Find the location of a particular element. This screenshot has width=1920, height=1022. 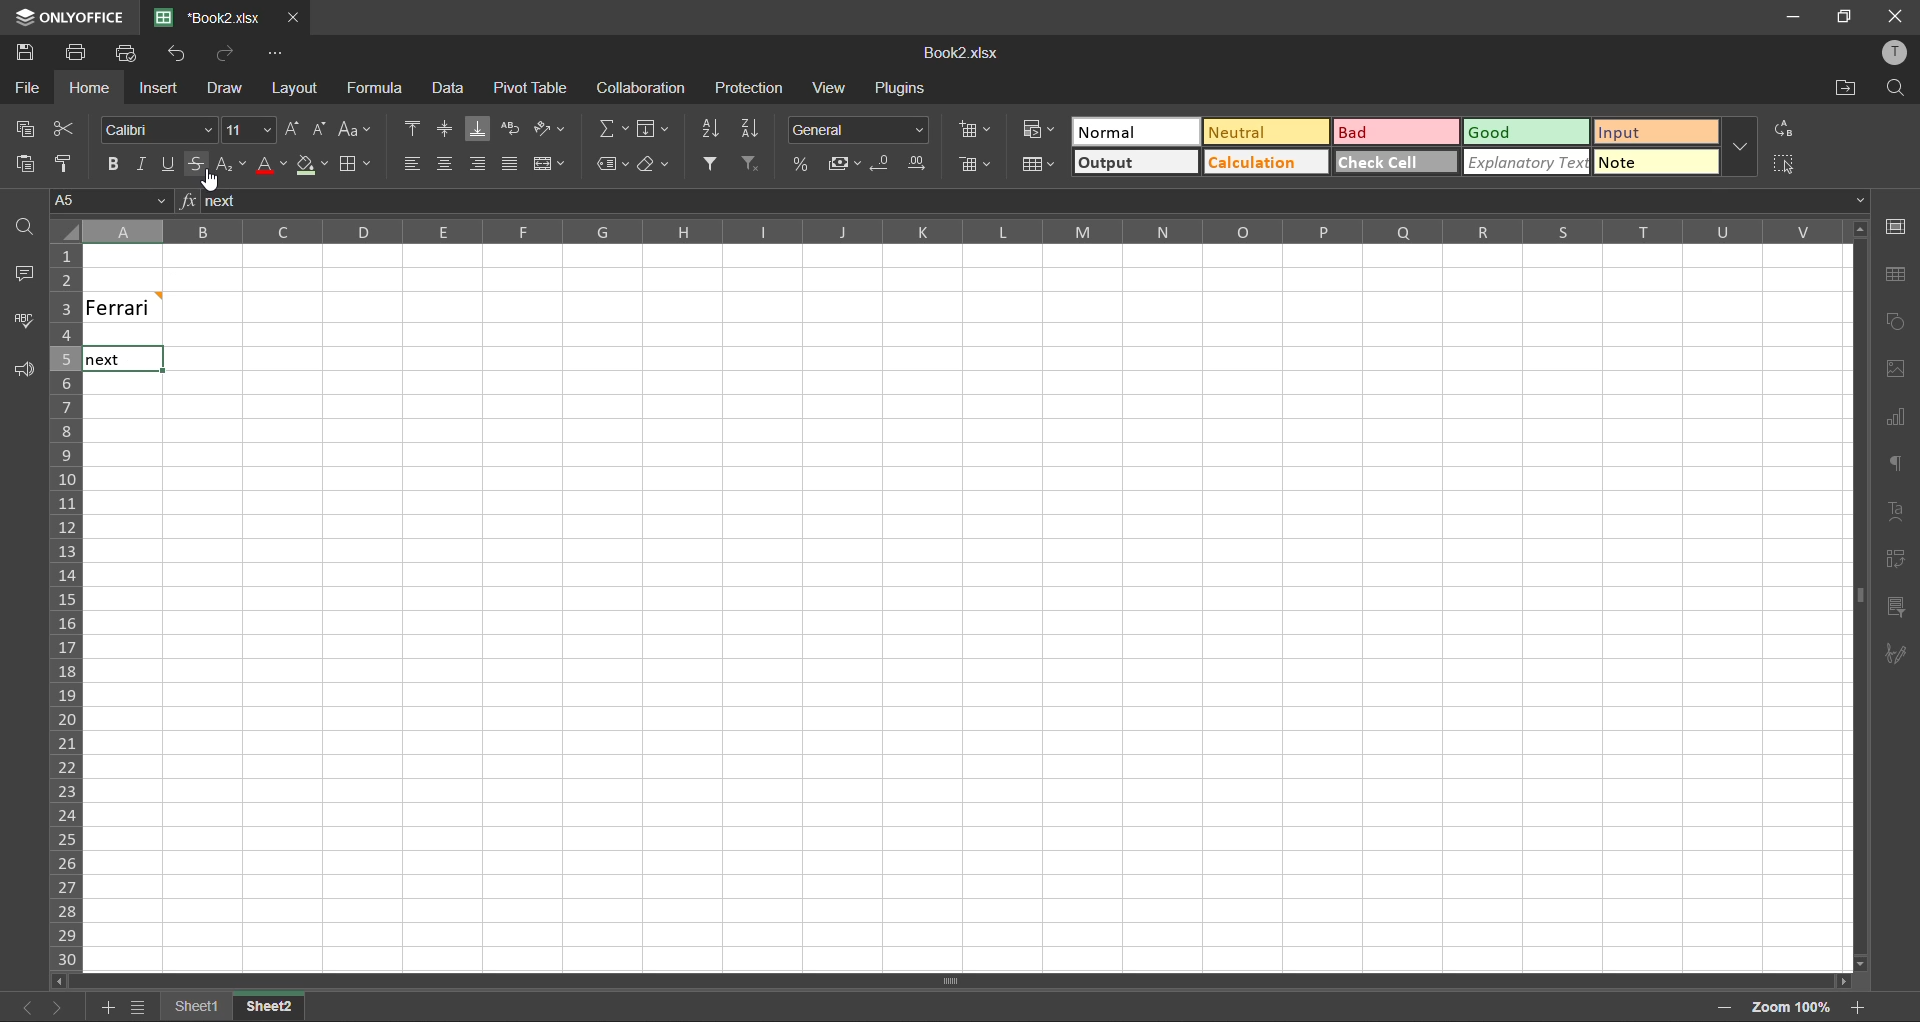

font size is located at coordinates (251, 130).